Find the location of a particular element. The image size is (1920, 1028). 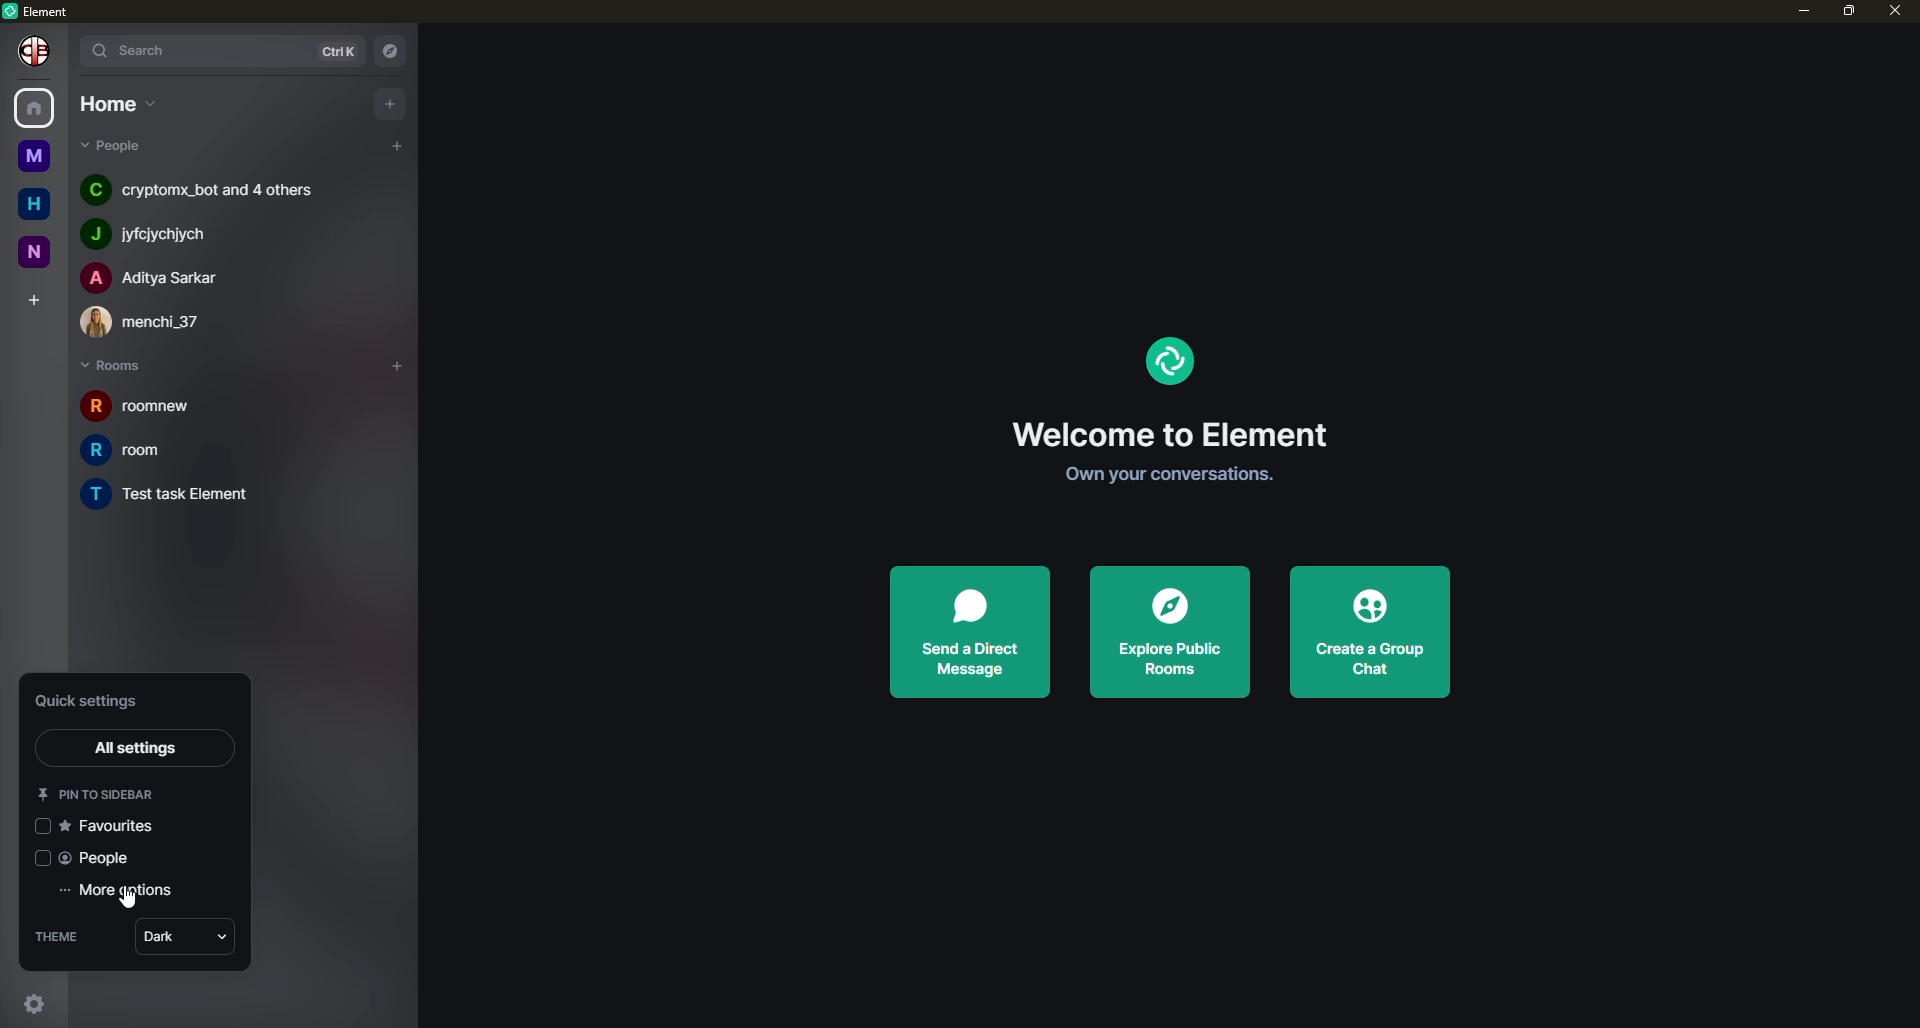

home is located at coordinates (115, 105).